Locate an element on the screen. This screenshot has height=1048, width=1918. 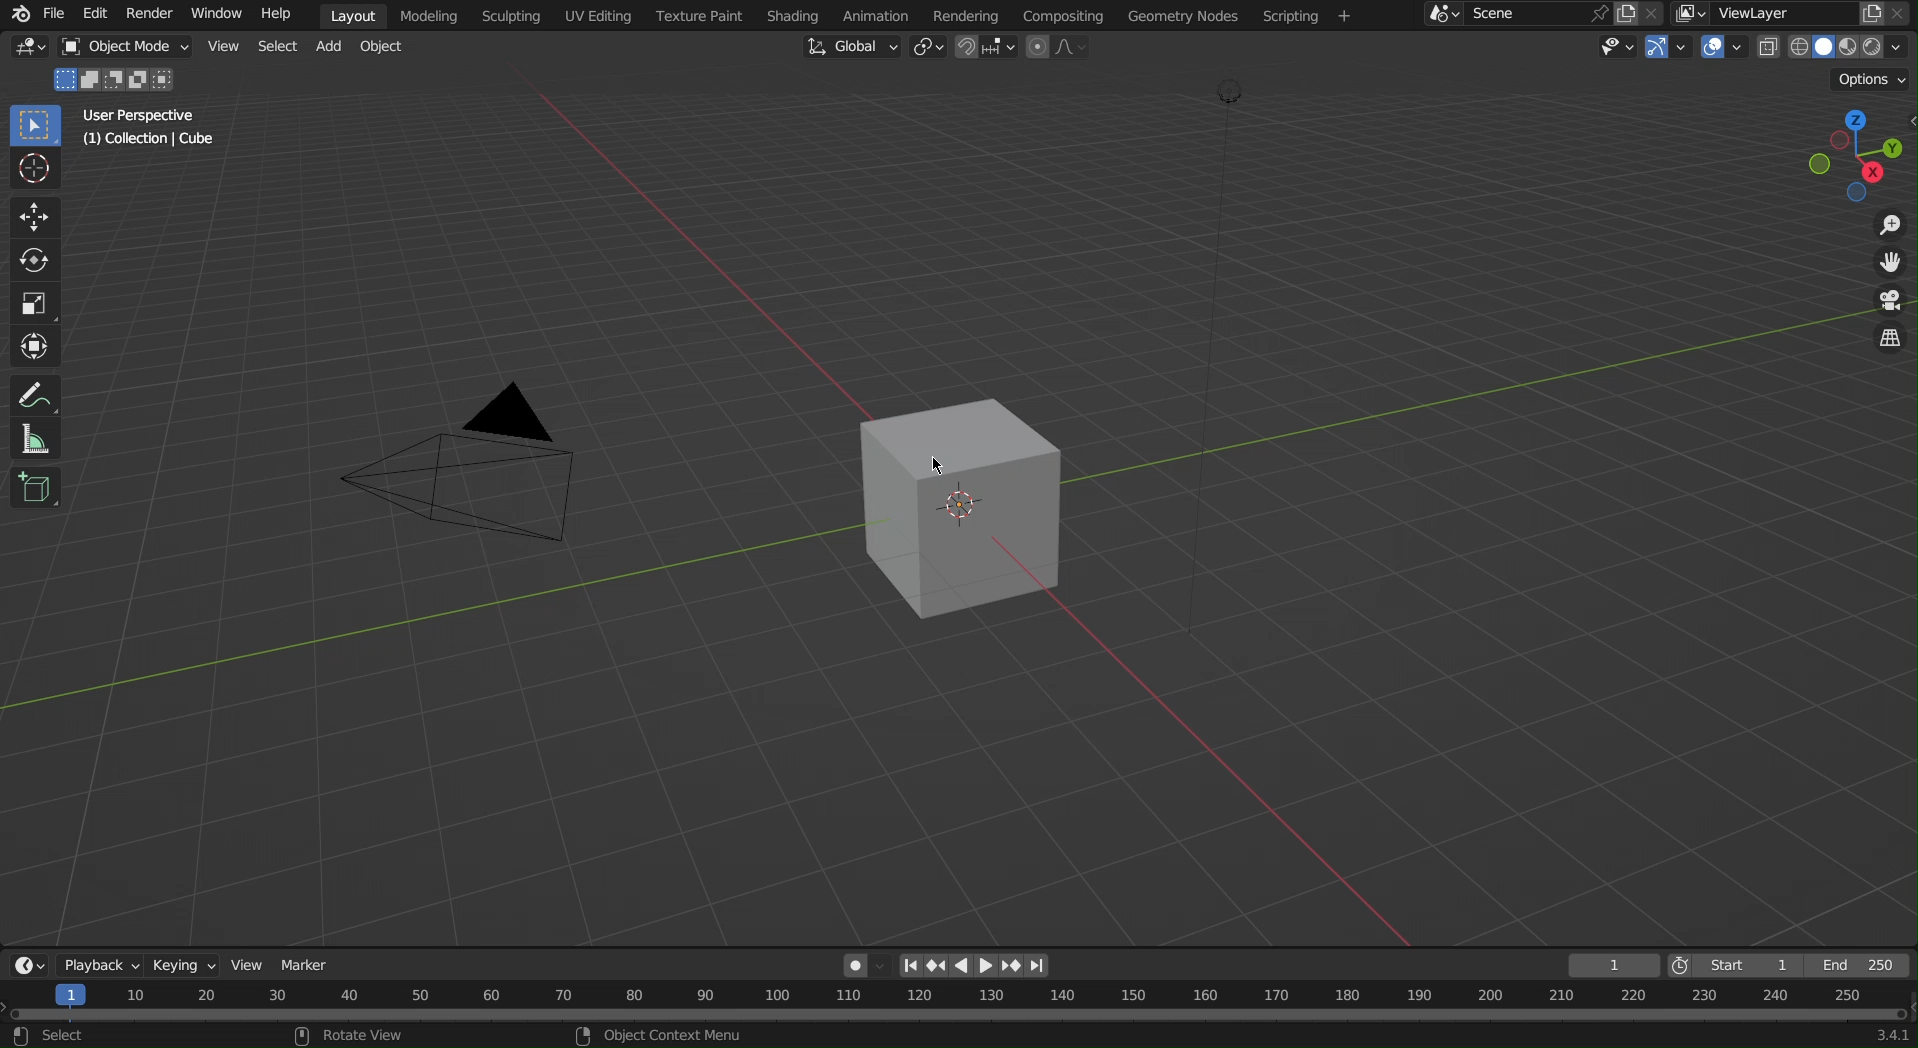
Help is located at coordinates (275, 15).